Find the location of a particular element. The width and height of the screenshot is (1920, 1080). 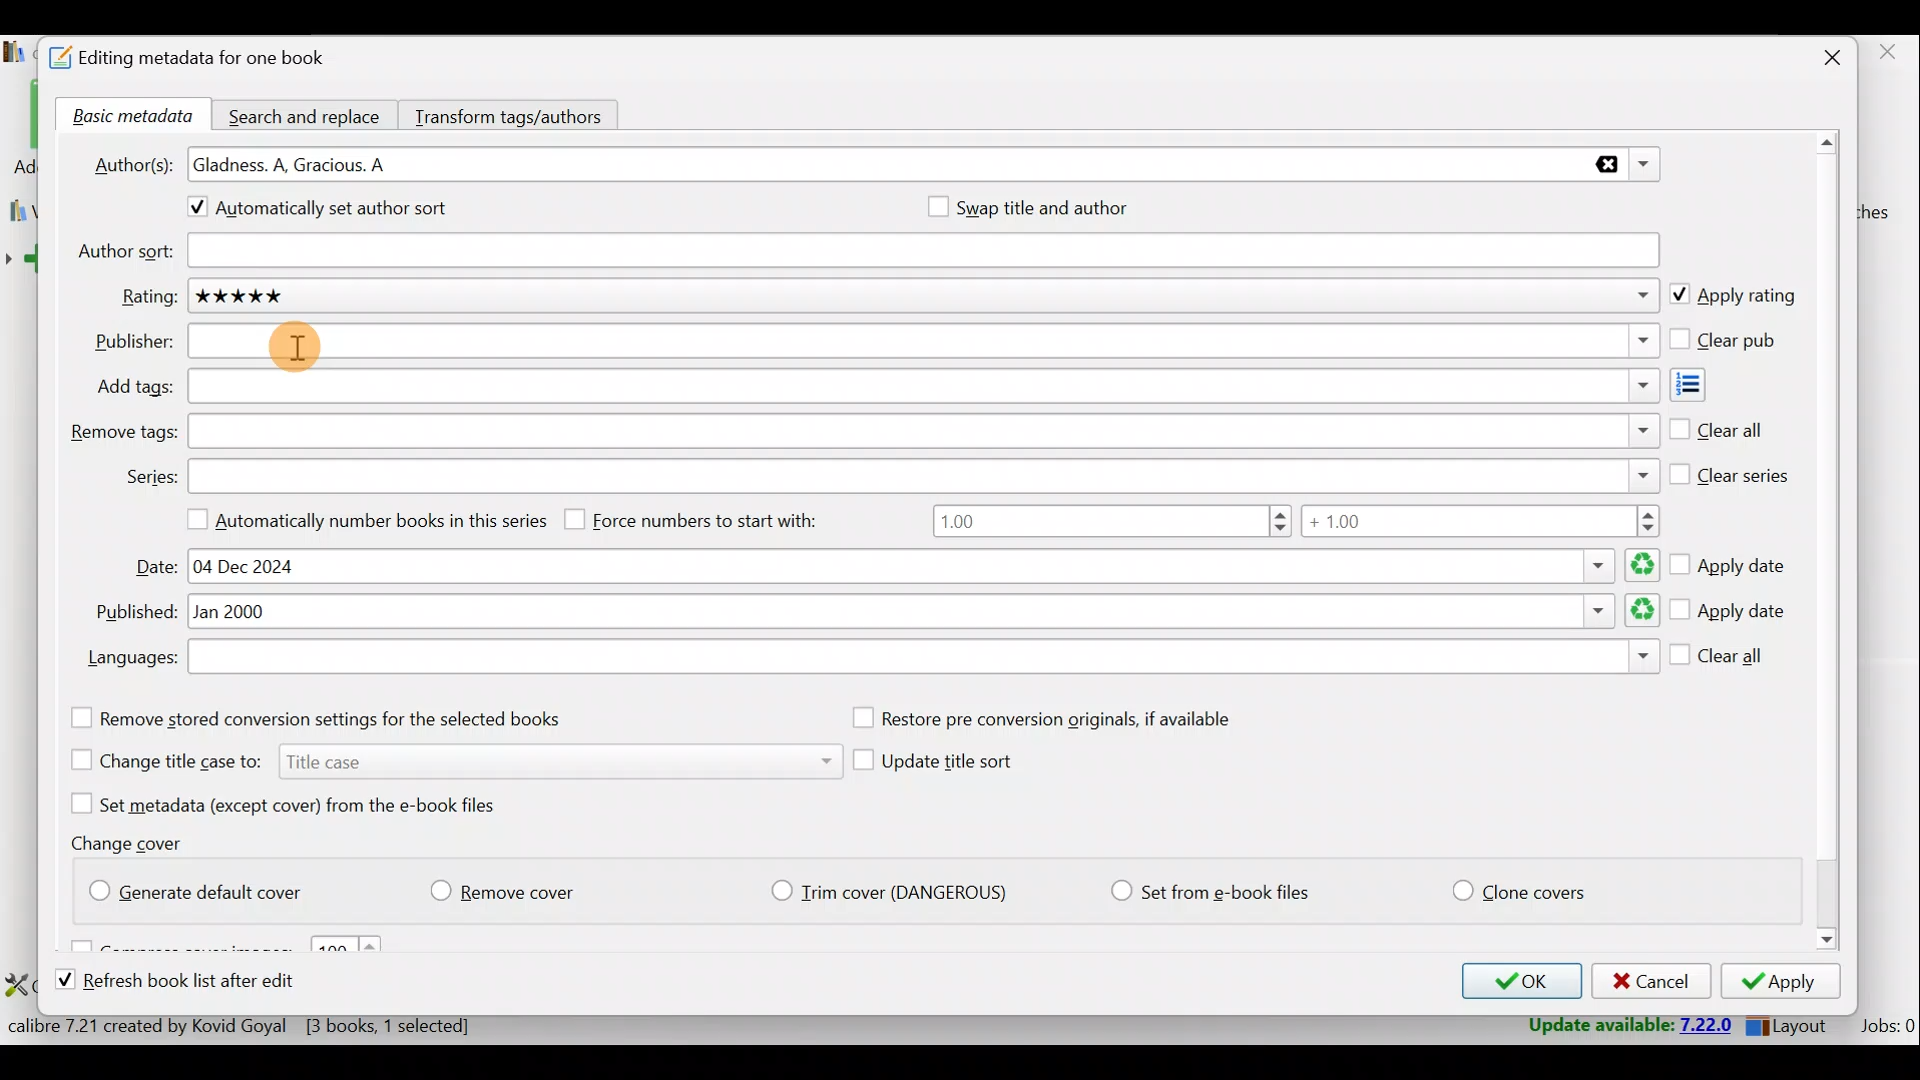

Refresh book list after edit is located at coordinates (194, 983).